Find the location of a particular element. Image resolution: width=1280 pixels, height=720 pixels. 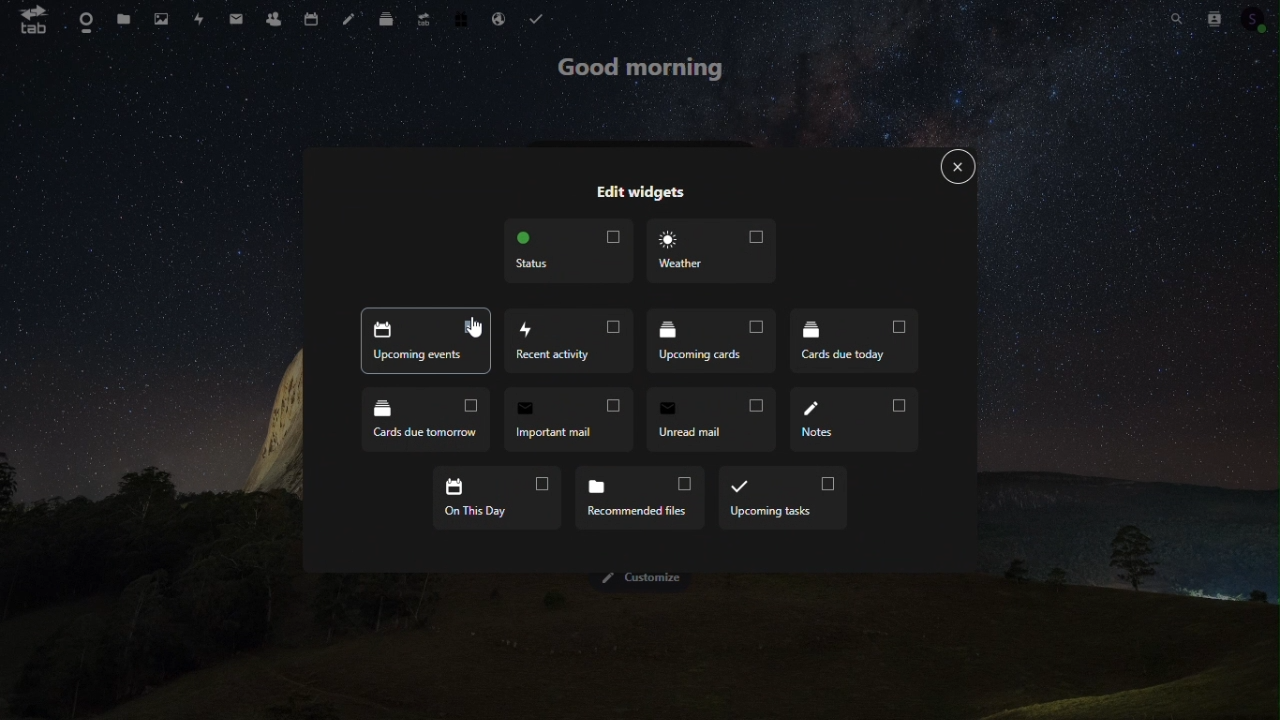

Upcoming tasks is located at coordinates (783, 498).